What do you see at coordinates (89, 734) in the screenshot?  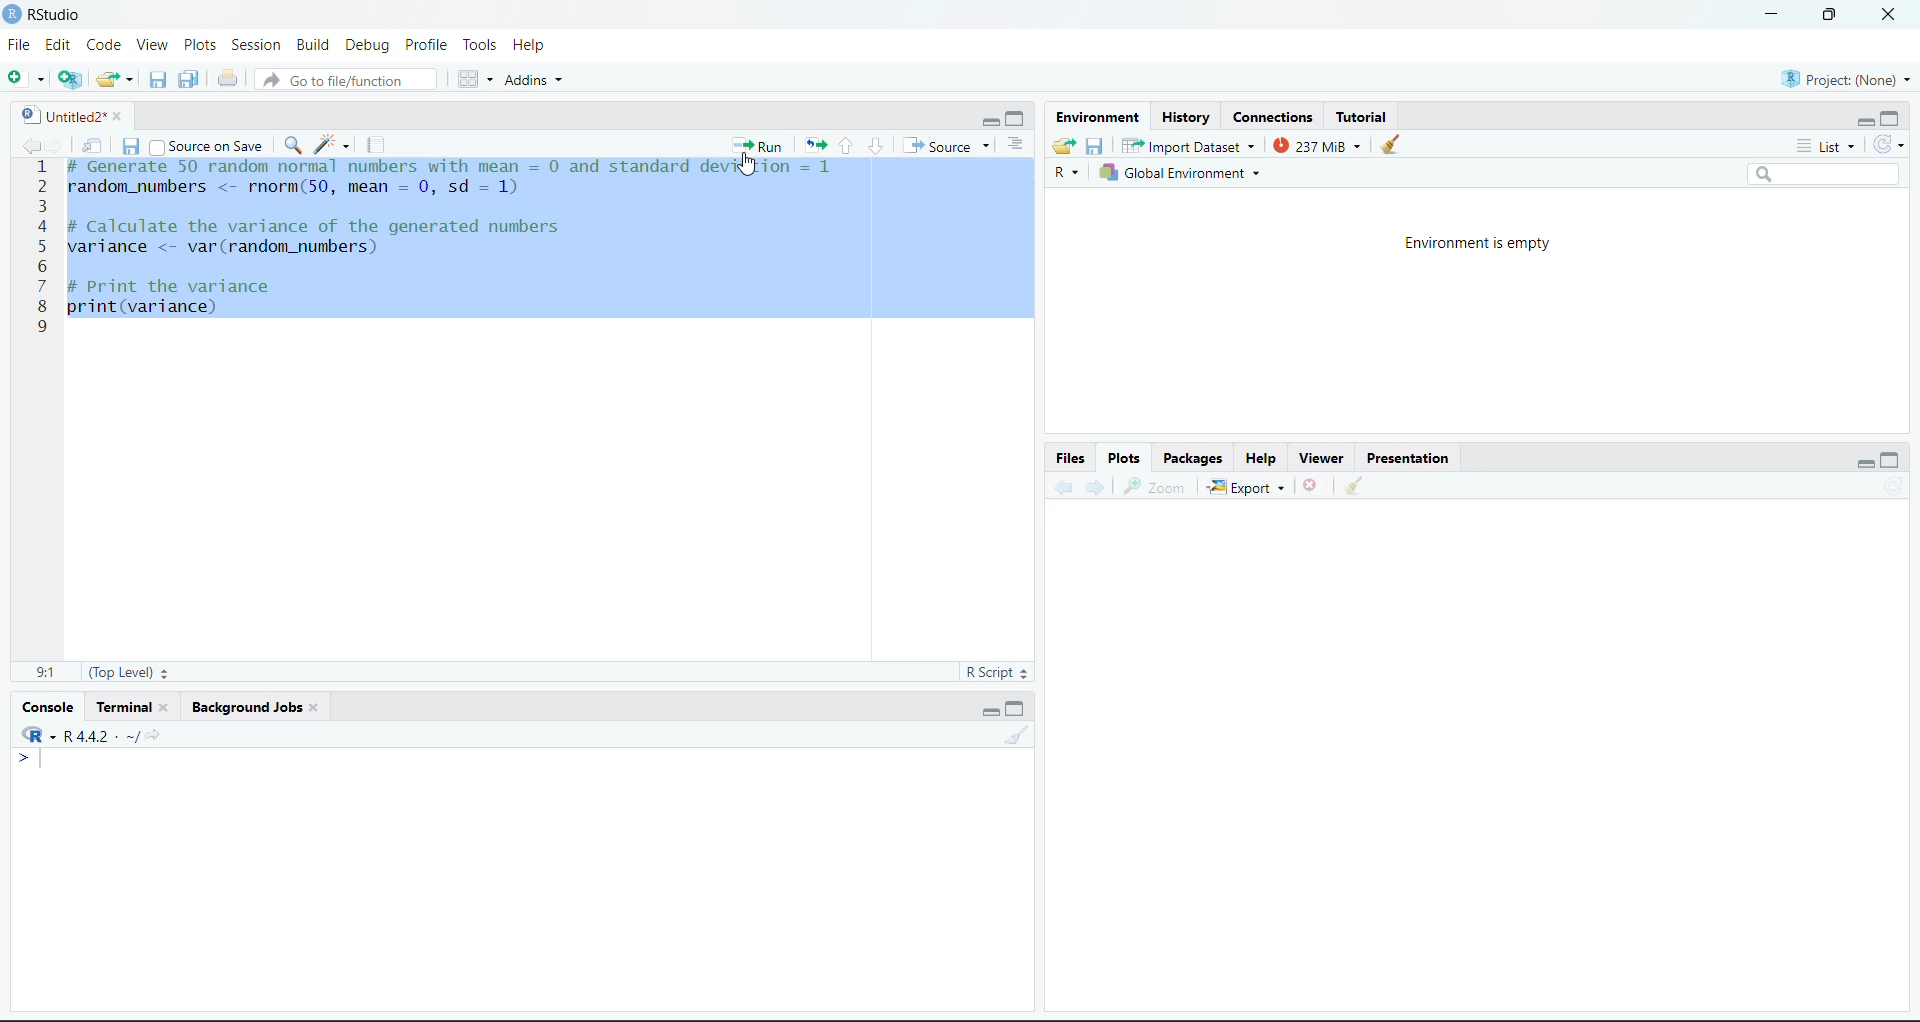 I see `R 4.4.2 ~/` at bounding box center [89, 734].